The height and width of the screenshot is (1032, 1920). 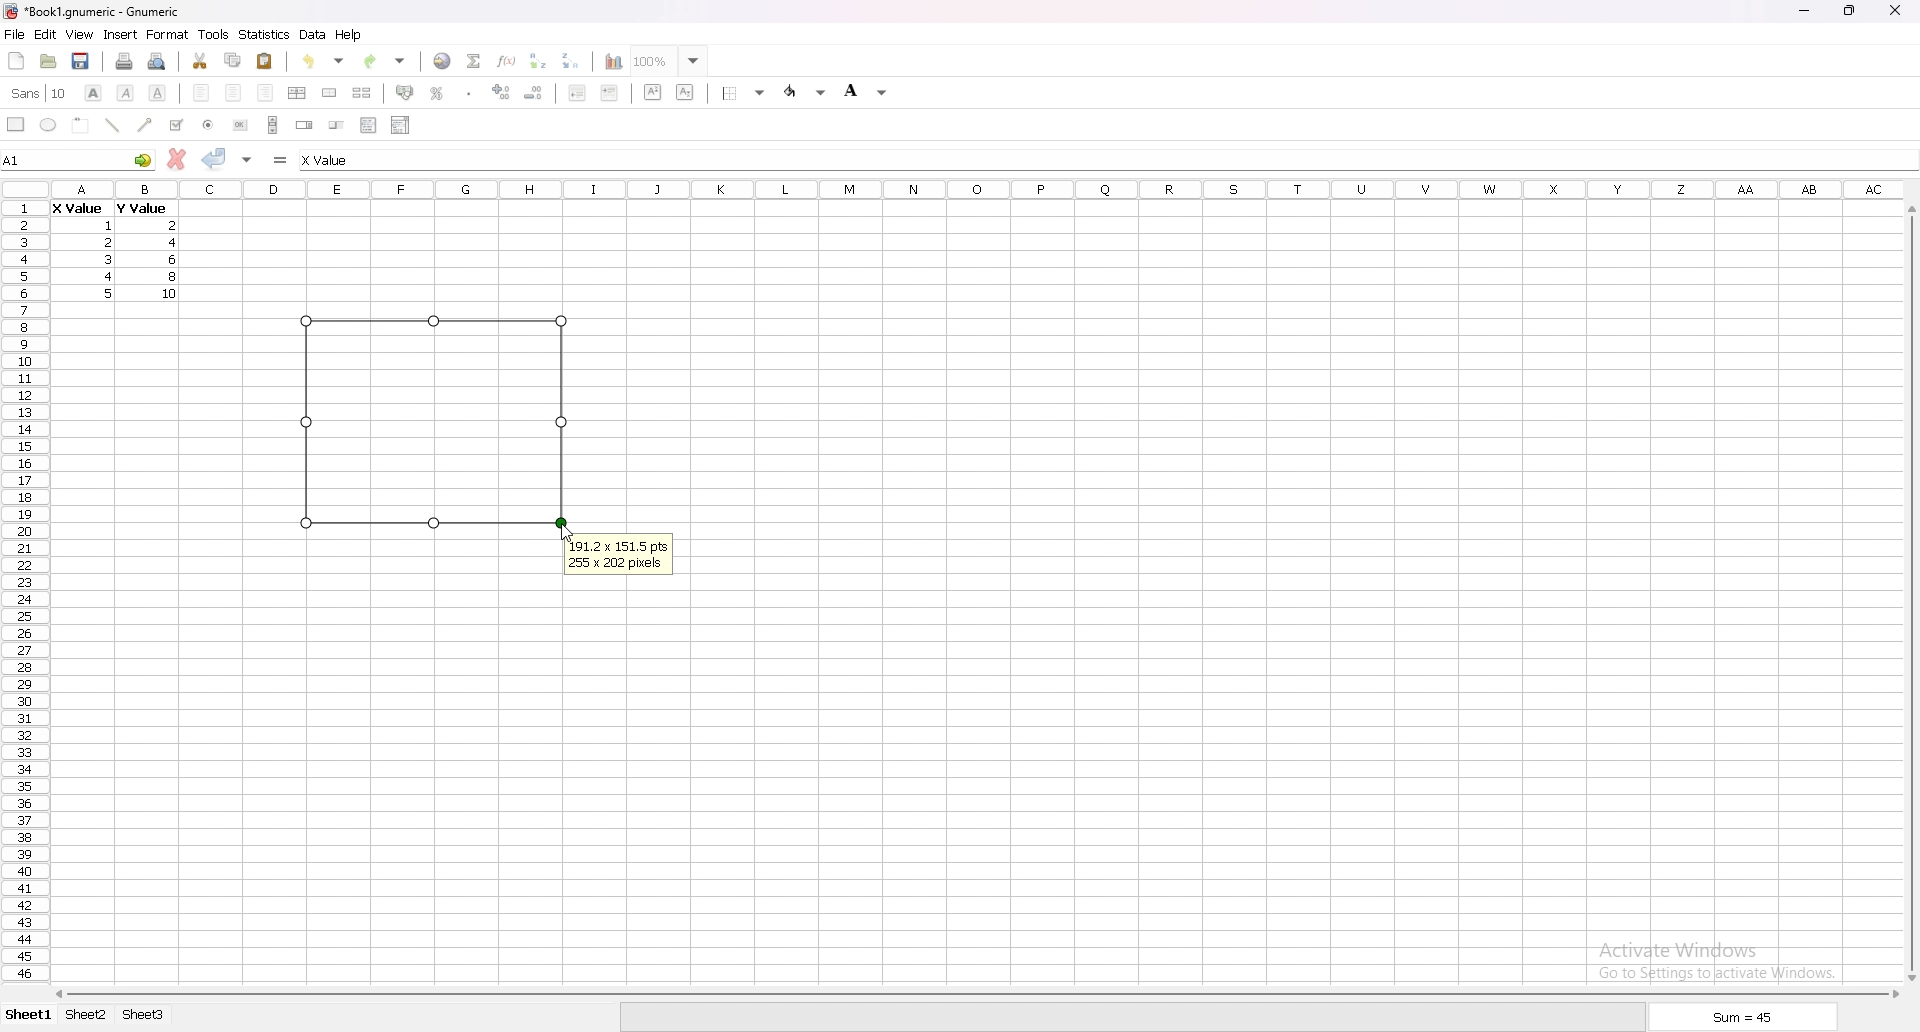 What do you see at coordinates (338, 124) in the screenshot?
I see `slider` at bounding box center [338, 124].